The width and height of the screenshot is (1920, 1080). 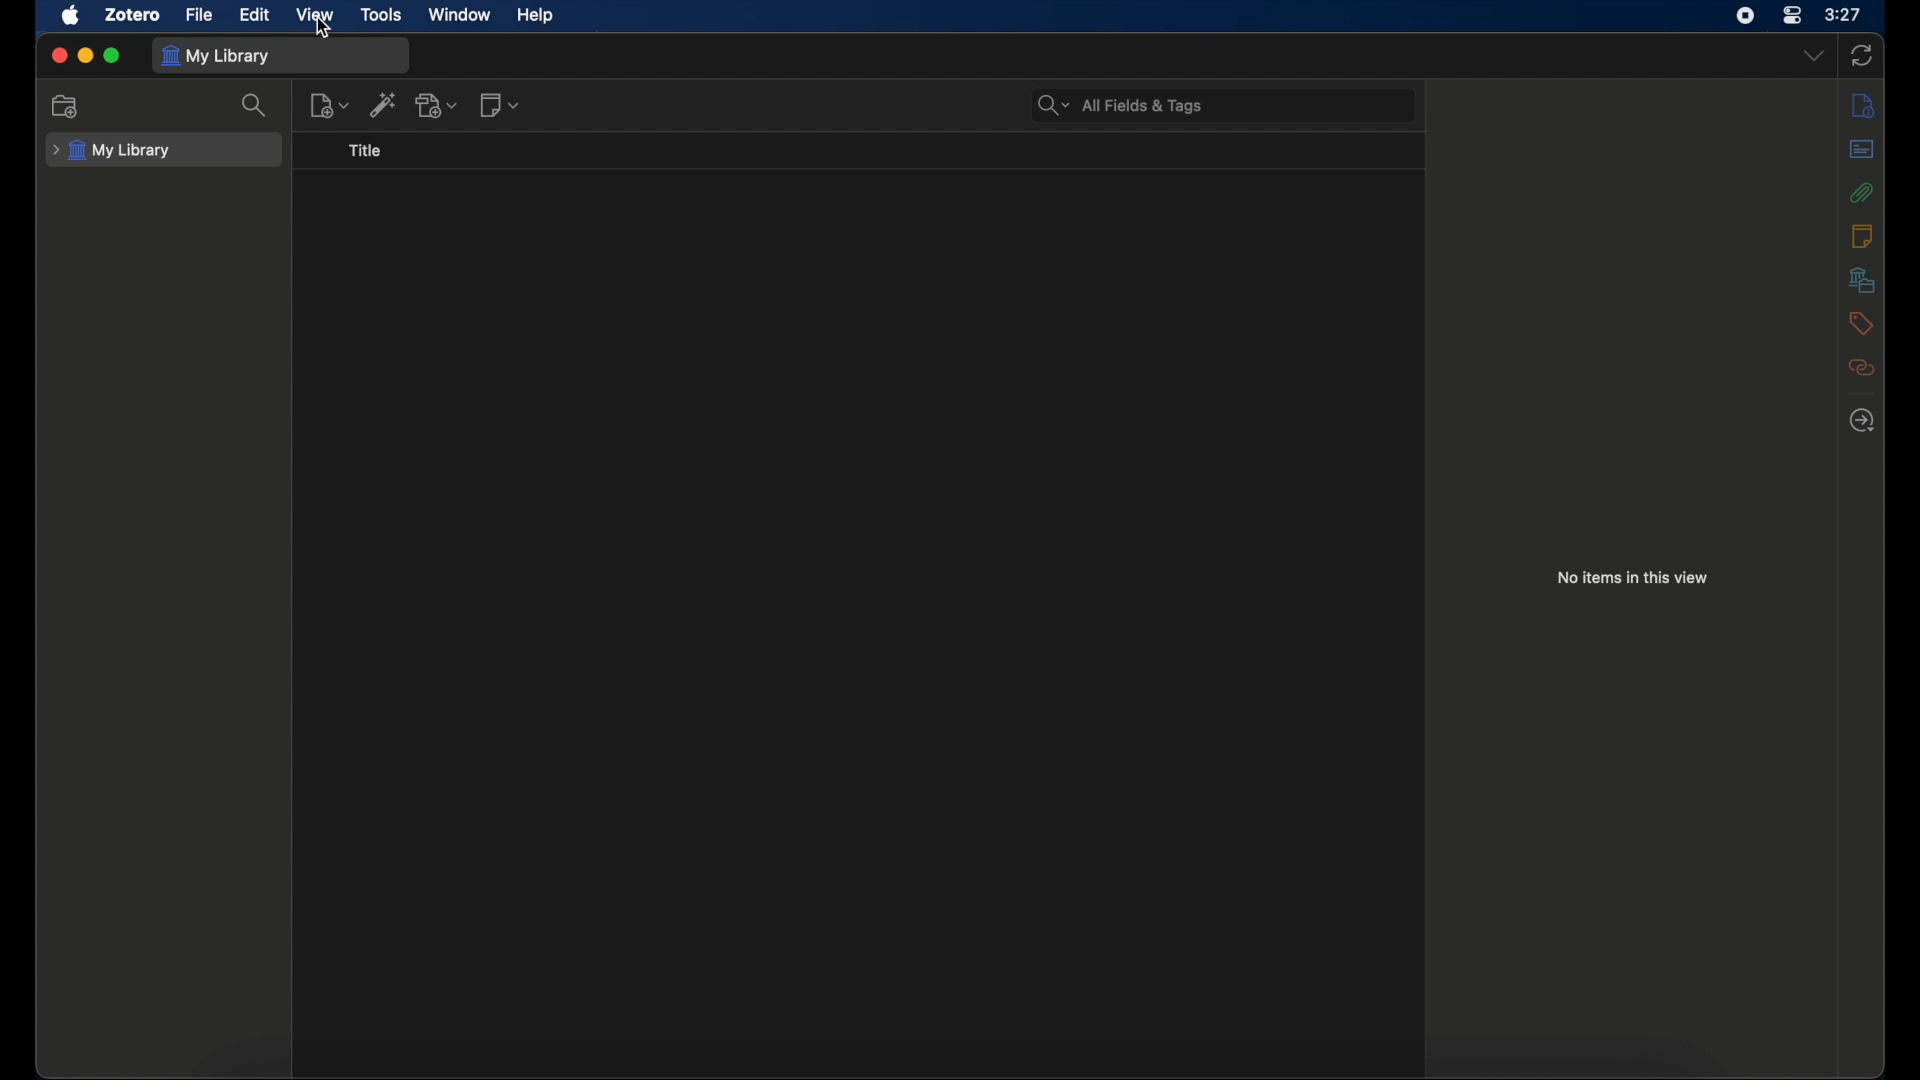 I want to click on search, so click(x=256, y=104).